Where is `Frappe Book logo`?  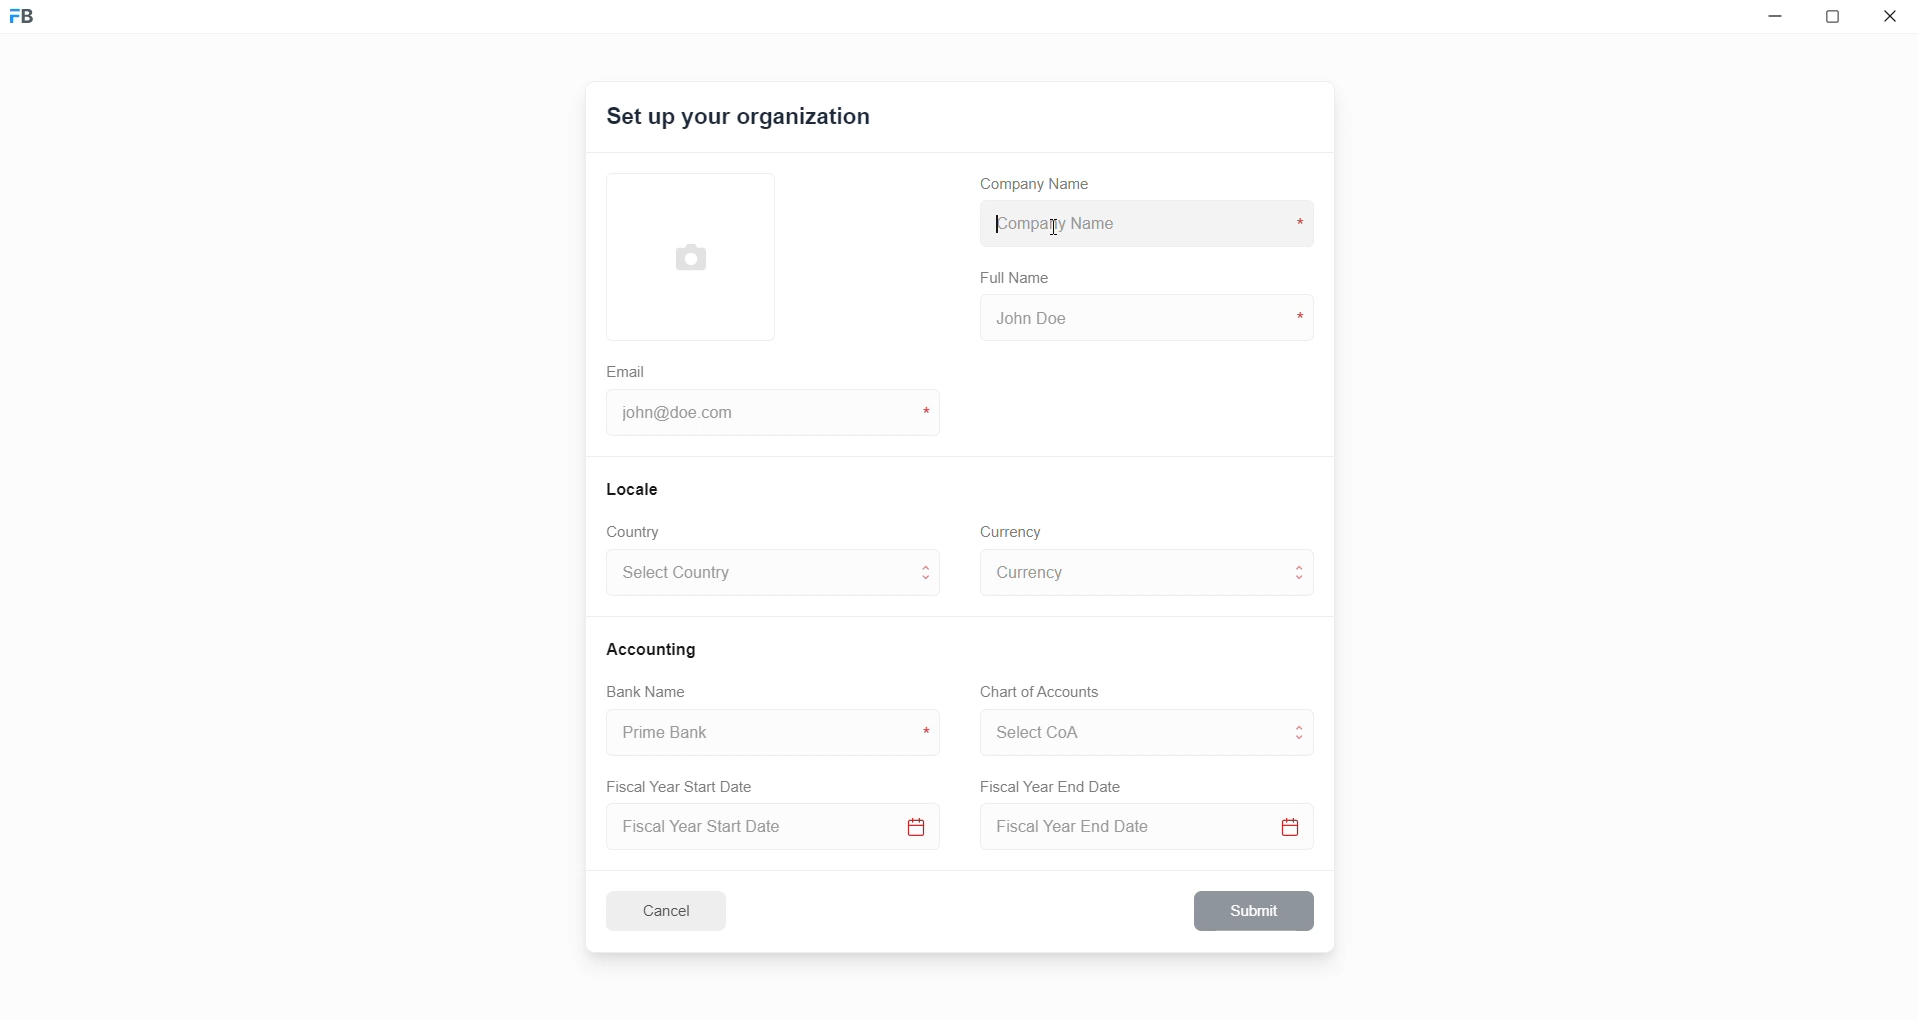 Frappe Book logo is located at coordinates (39, 25).